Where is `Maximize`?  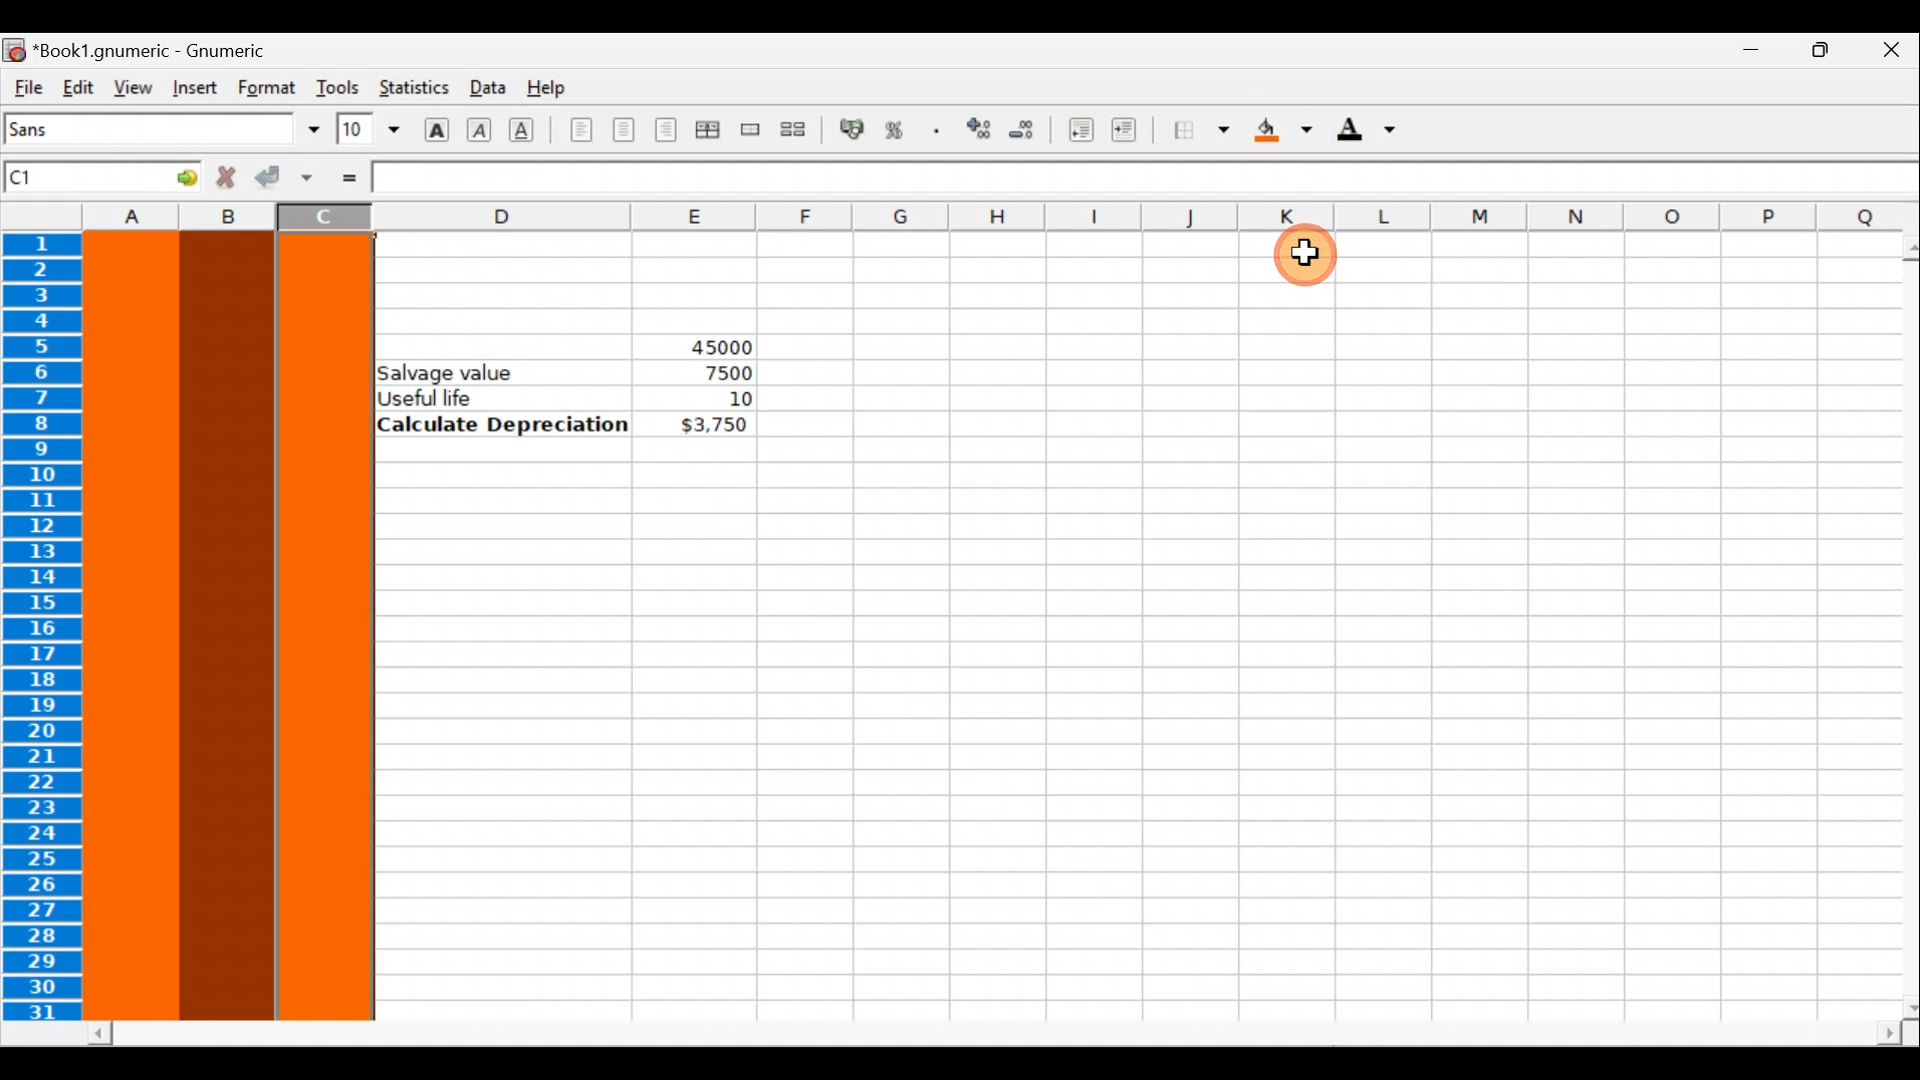
Maximize is located at coordinates (1816, 56).